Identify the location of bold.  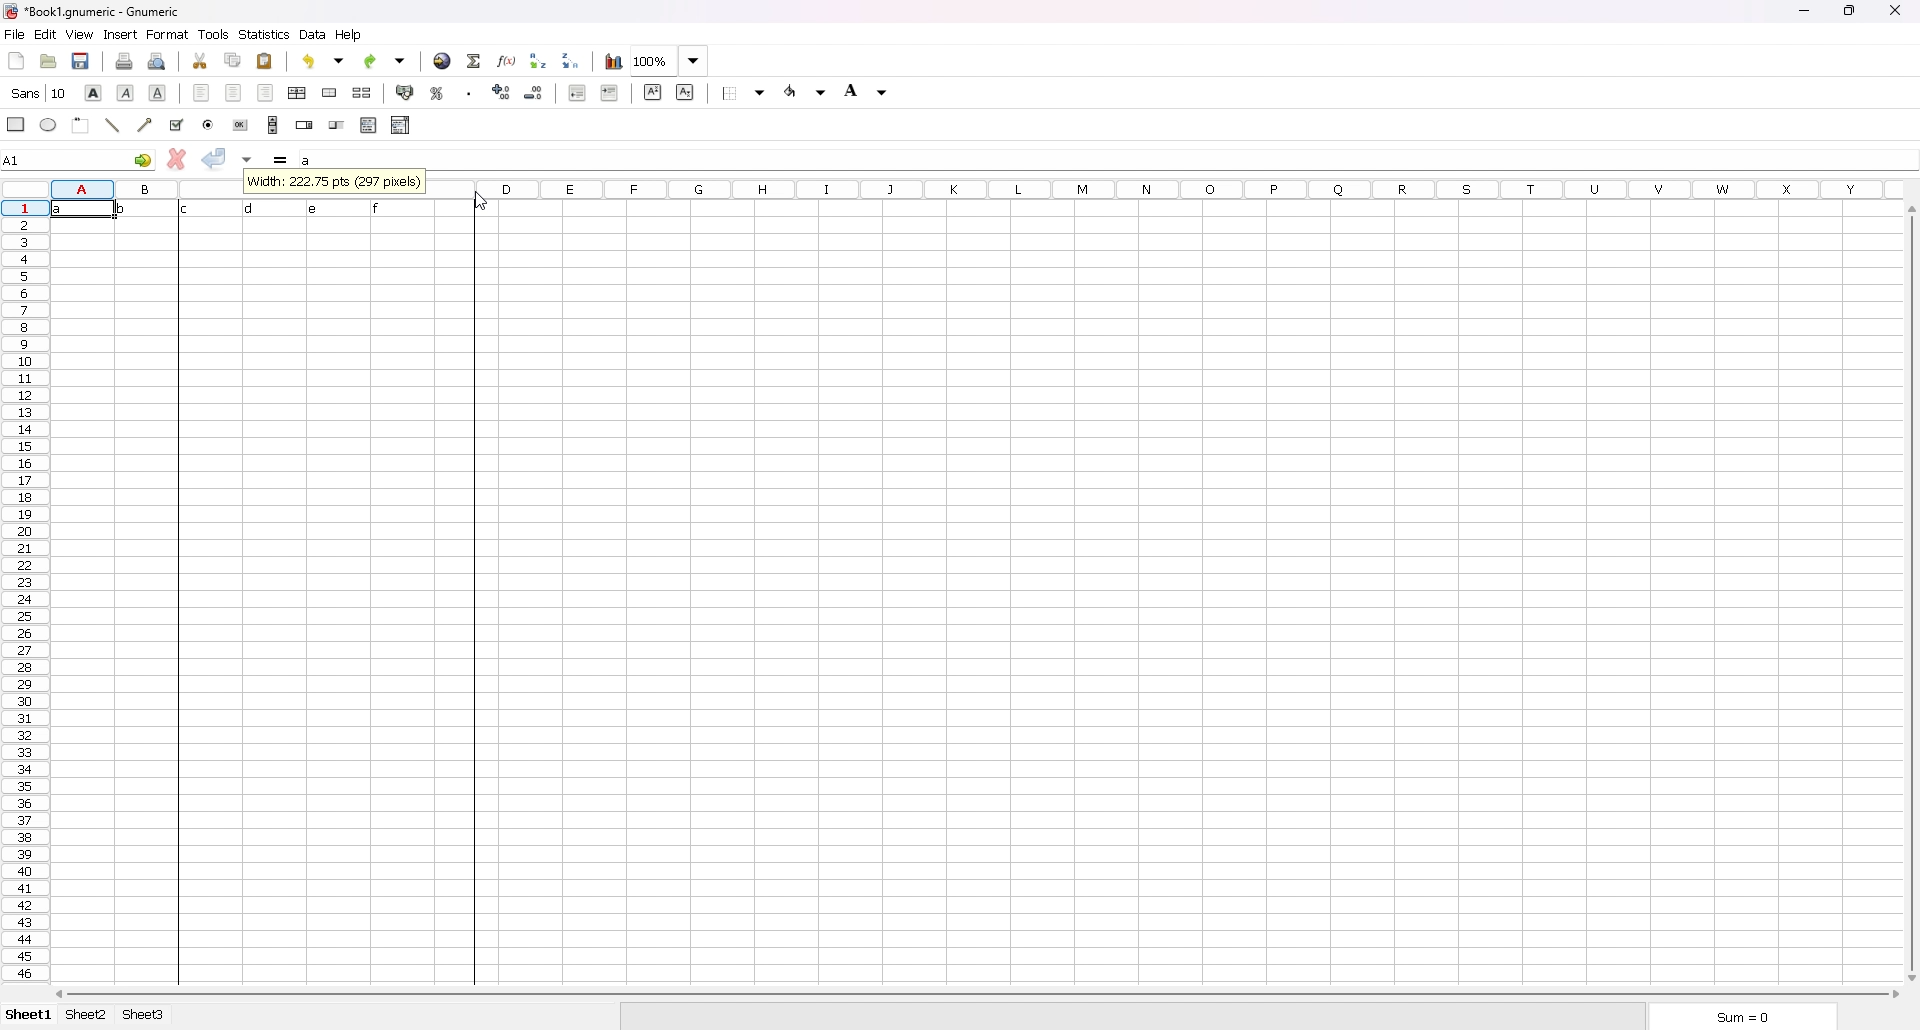
(94, 92).